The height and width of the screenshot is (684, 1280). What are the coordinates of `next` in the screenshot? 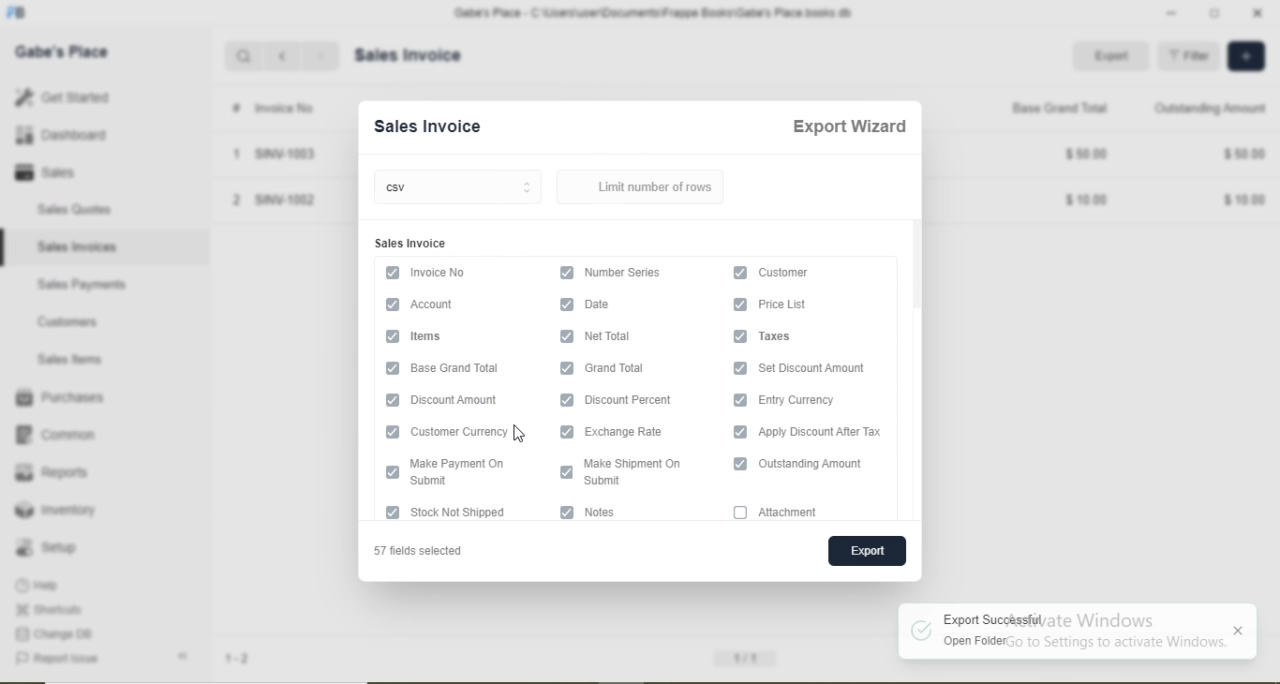 It's located at (320, 57).